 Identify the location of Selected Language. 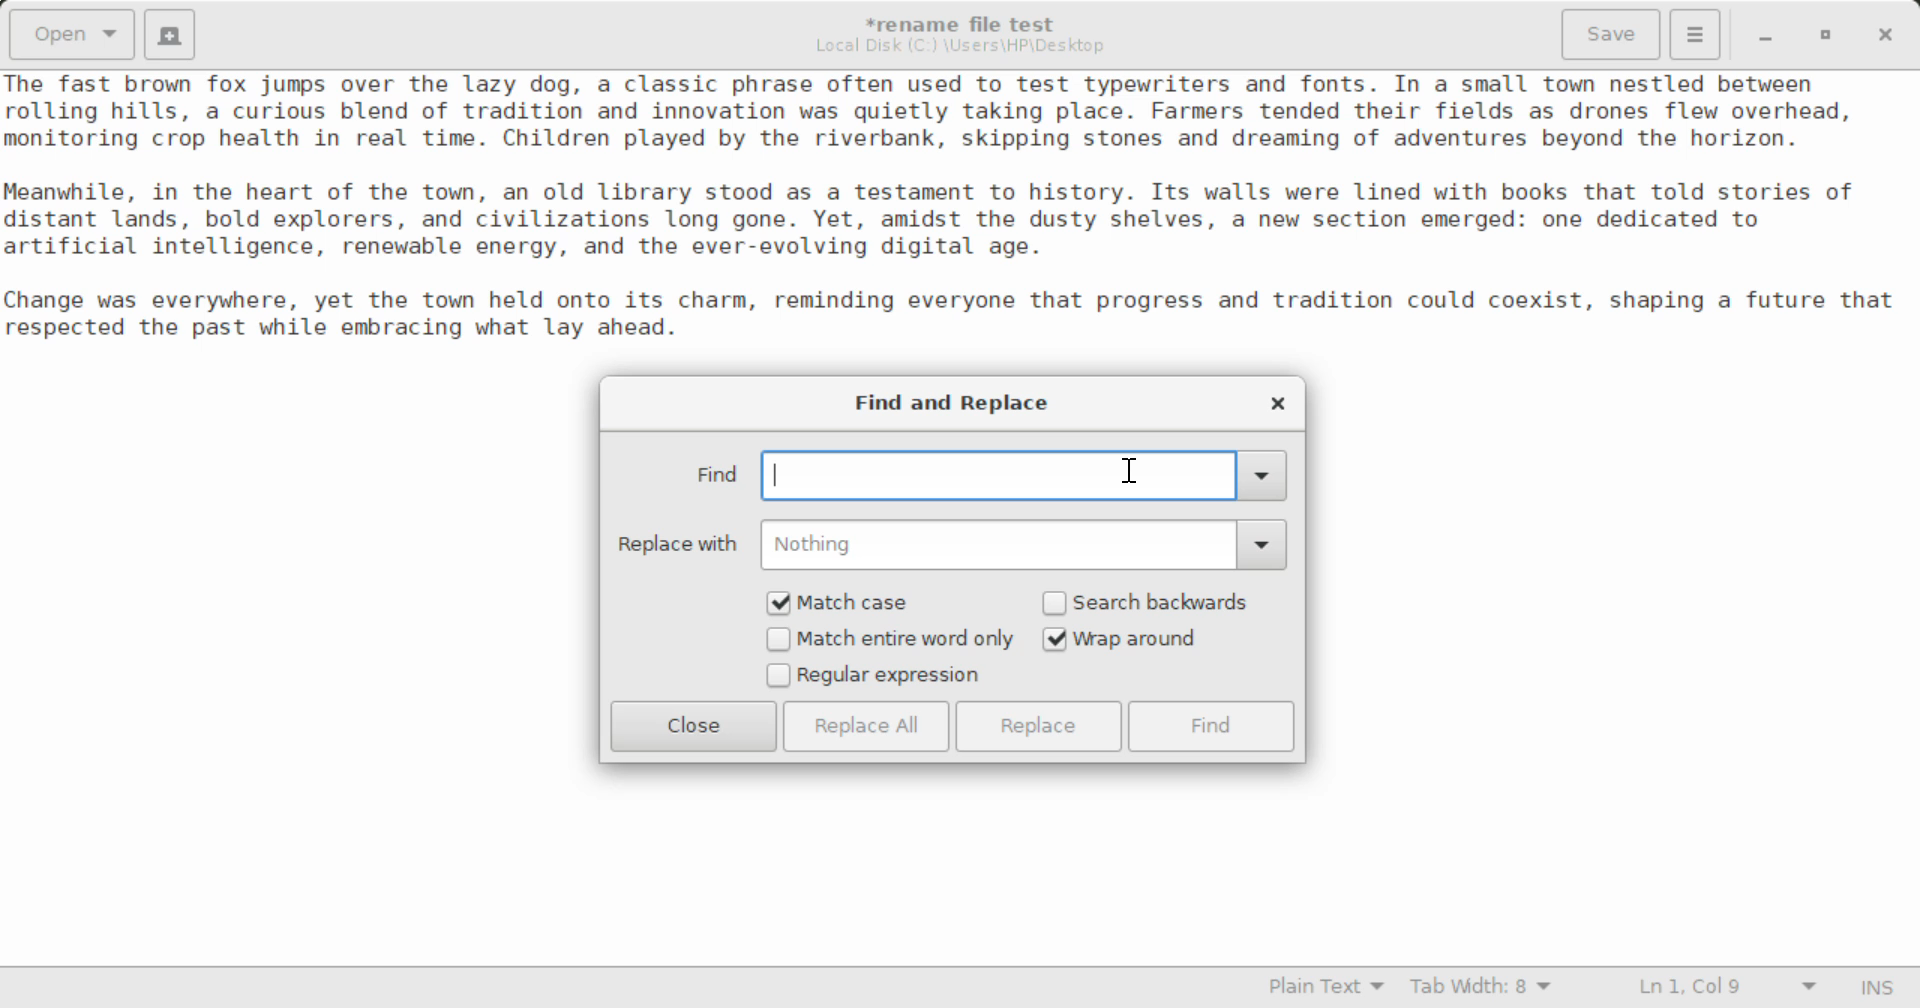
(1315, 989).